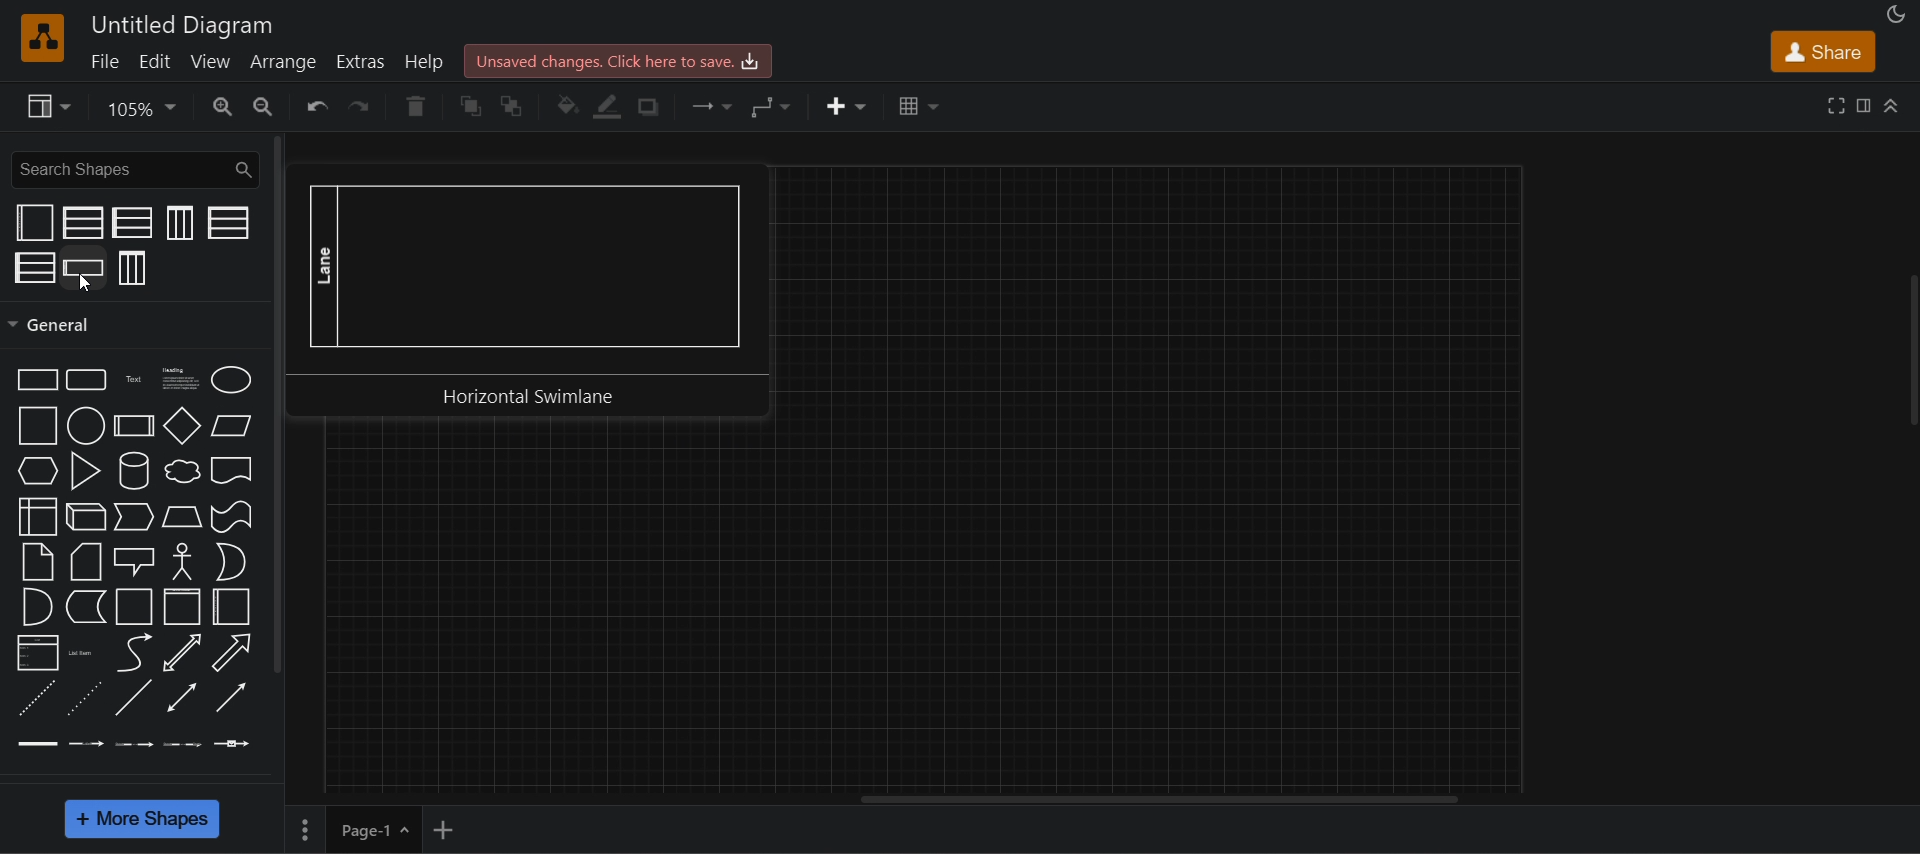 This screenshot has height=854, width=1920. I want to click on general, so click(279, 402).